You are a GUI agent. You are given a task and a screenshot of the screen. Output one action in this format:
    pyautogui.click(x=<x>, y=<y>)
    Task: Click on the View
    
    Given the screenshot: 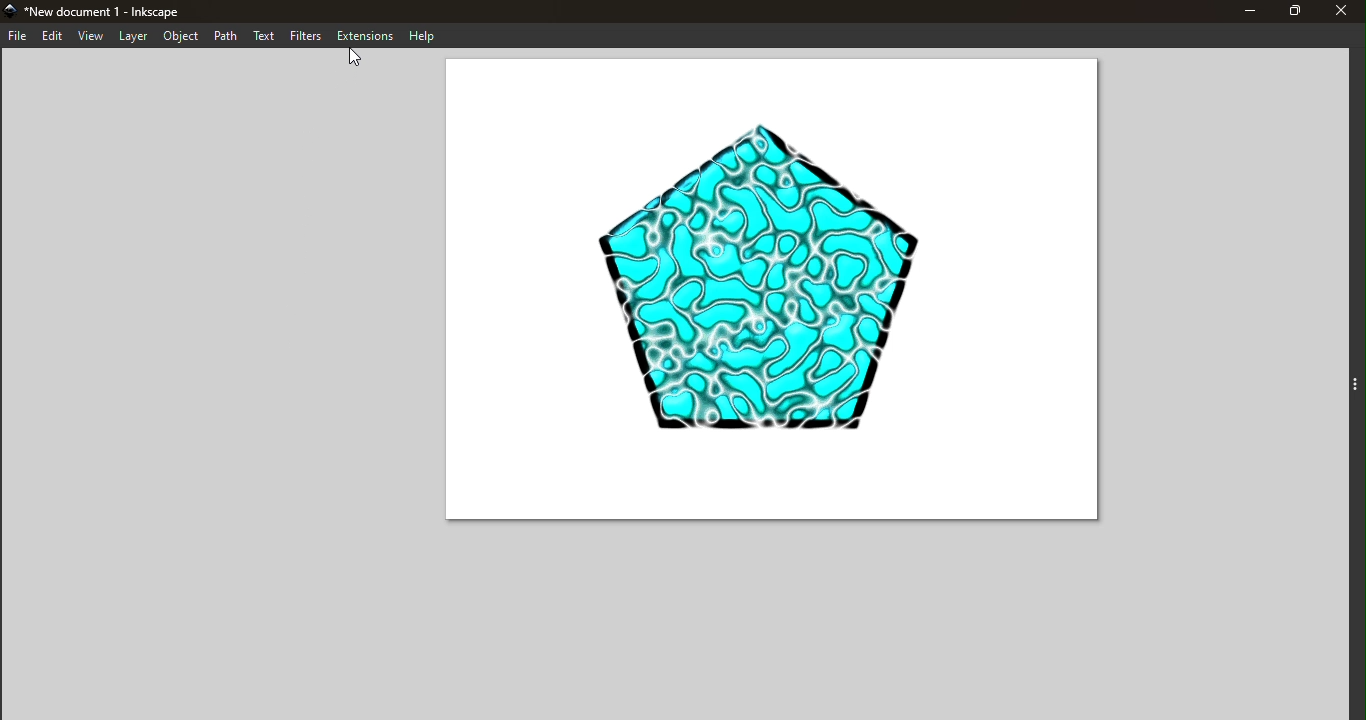 What is the action you would take?
    pyautogui.click(x=90, y=35)
    